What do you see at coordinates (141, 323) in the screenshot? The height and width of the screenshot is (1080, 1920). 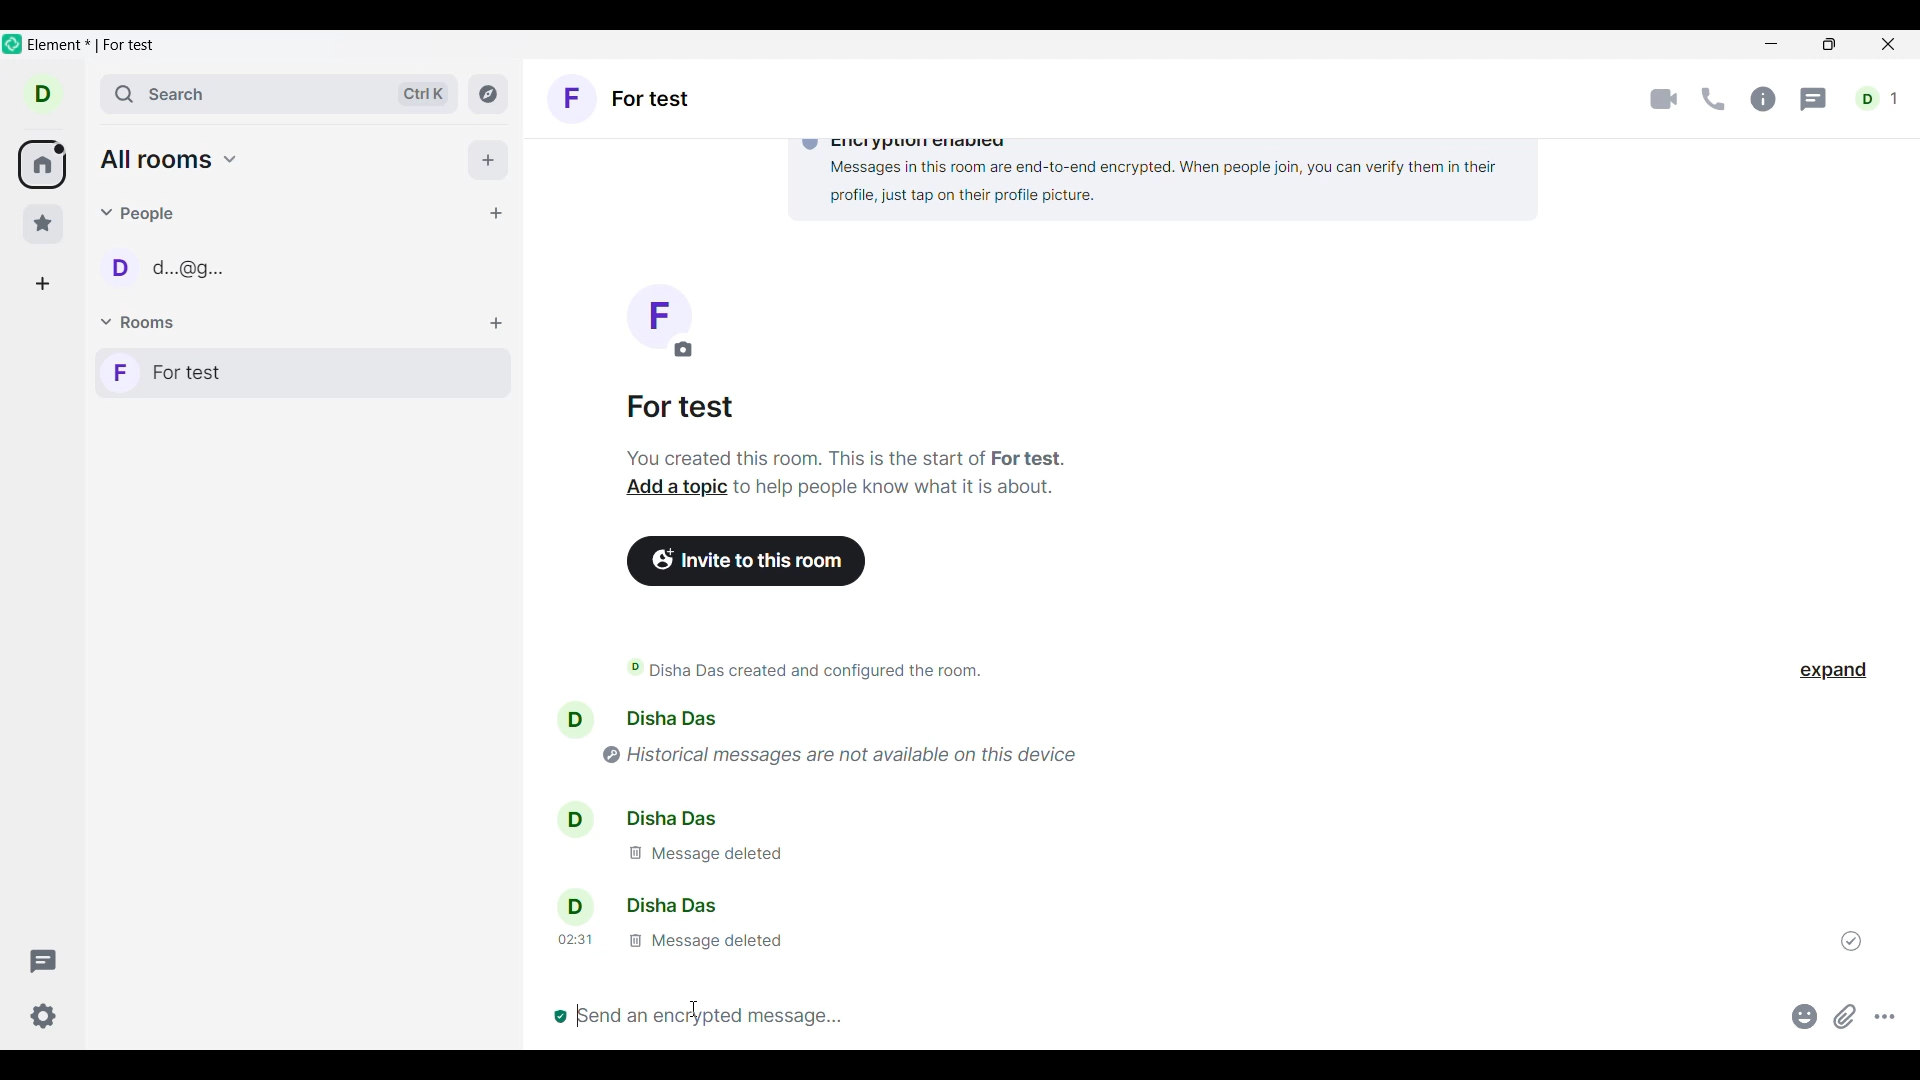 I see `Rooms` at bounding box center [141, 323].